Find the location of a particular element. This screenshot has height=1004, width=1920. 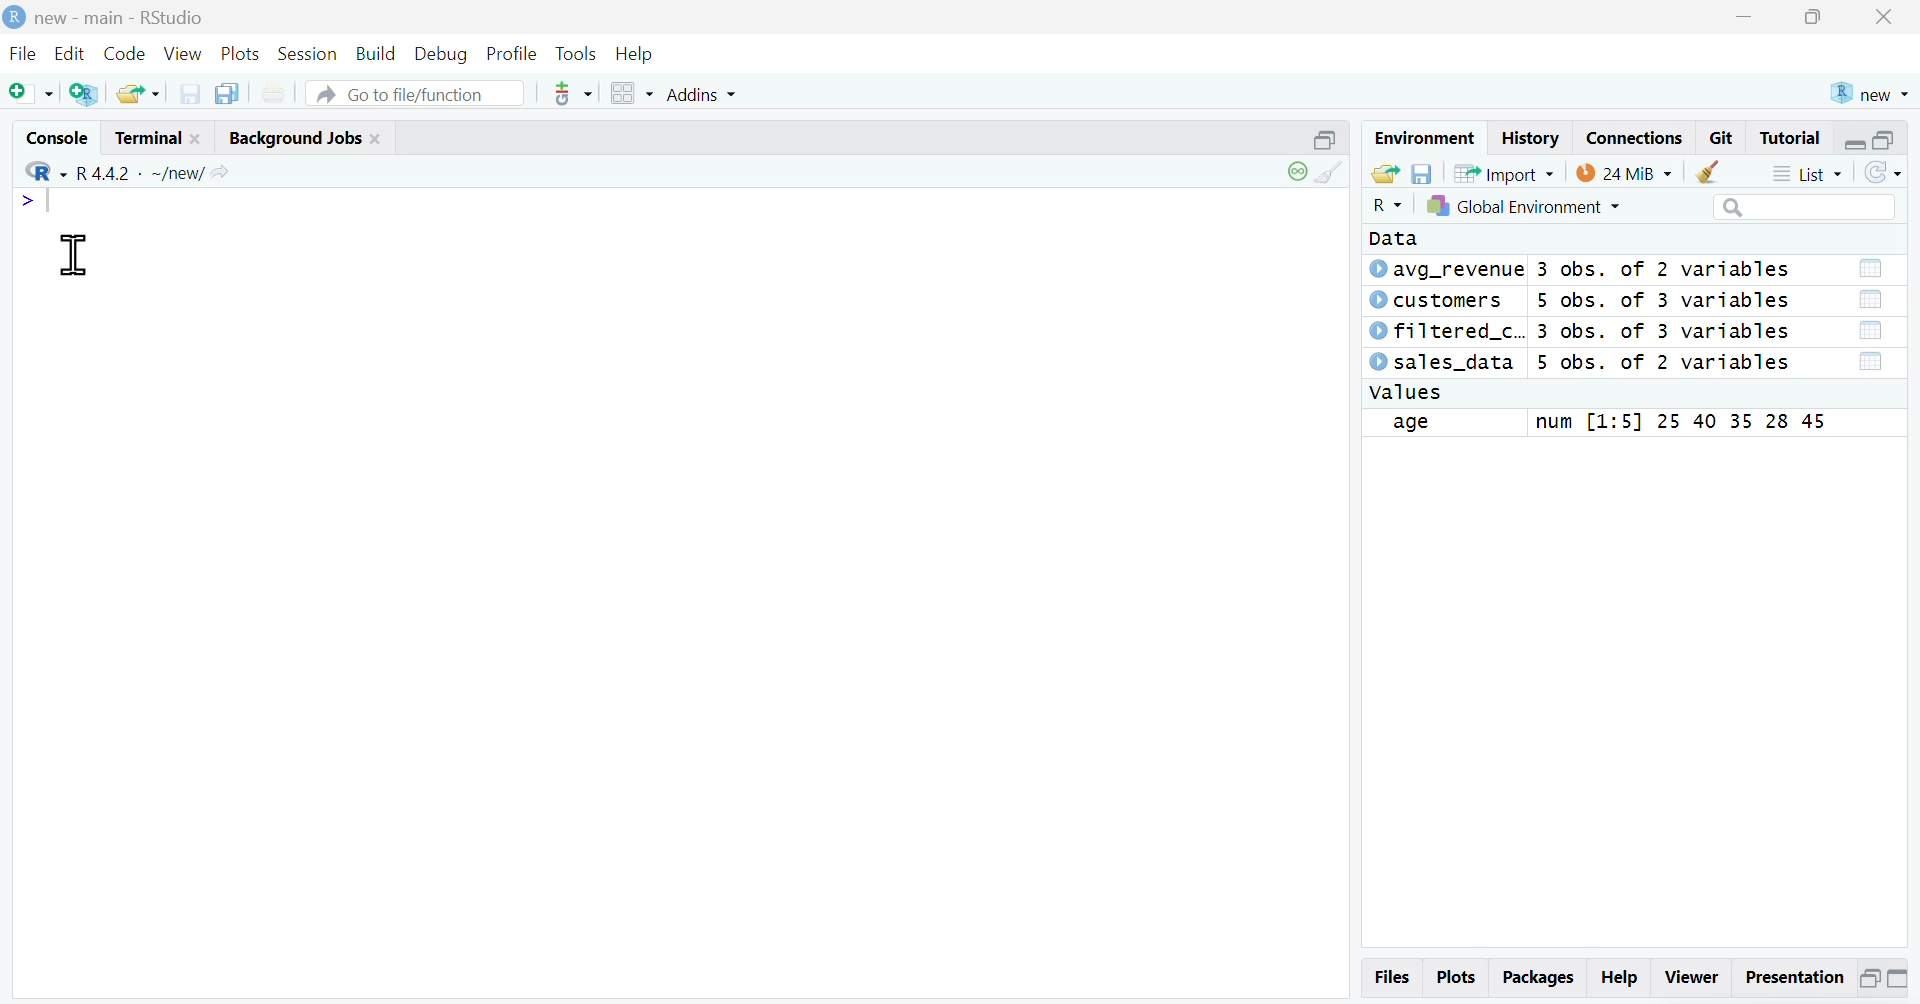

Open dataset in table view is located at coordinates (1870, 316).